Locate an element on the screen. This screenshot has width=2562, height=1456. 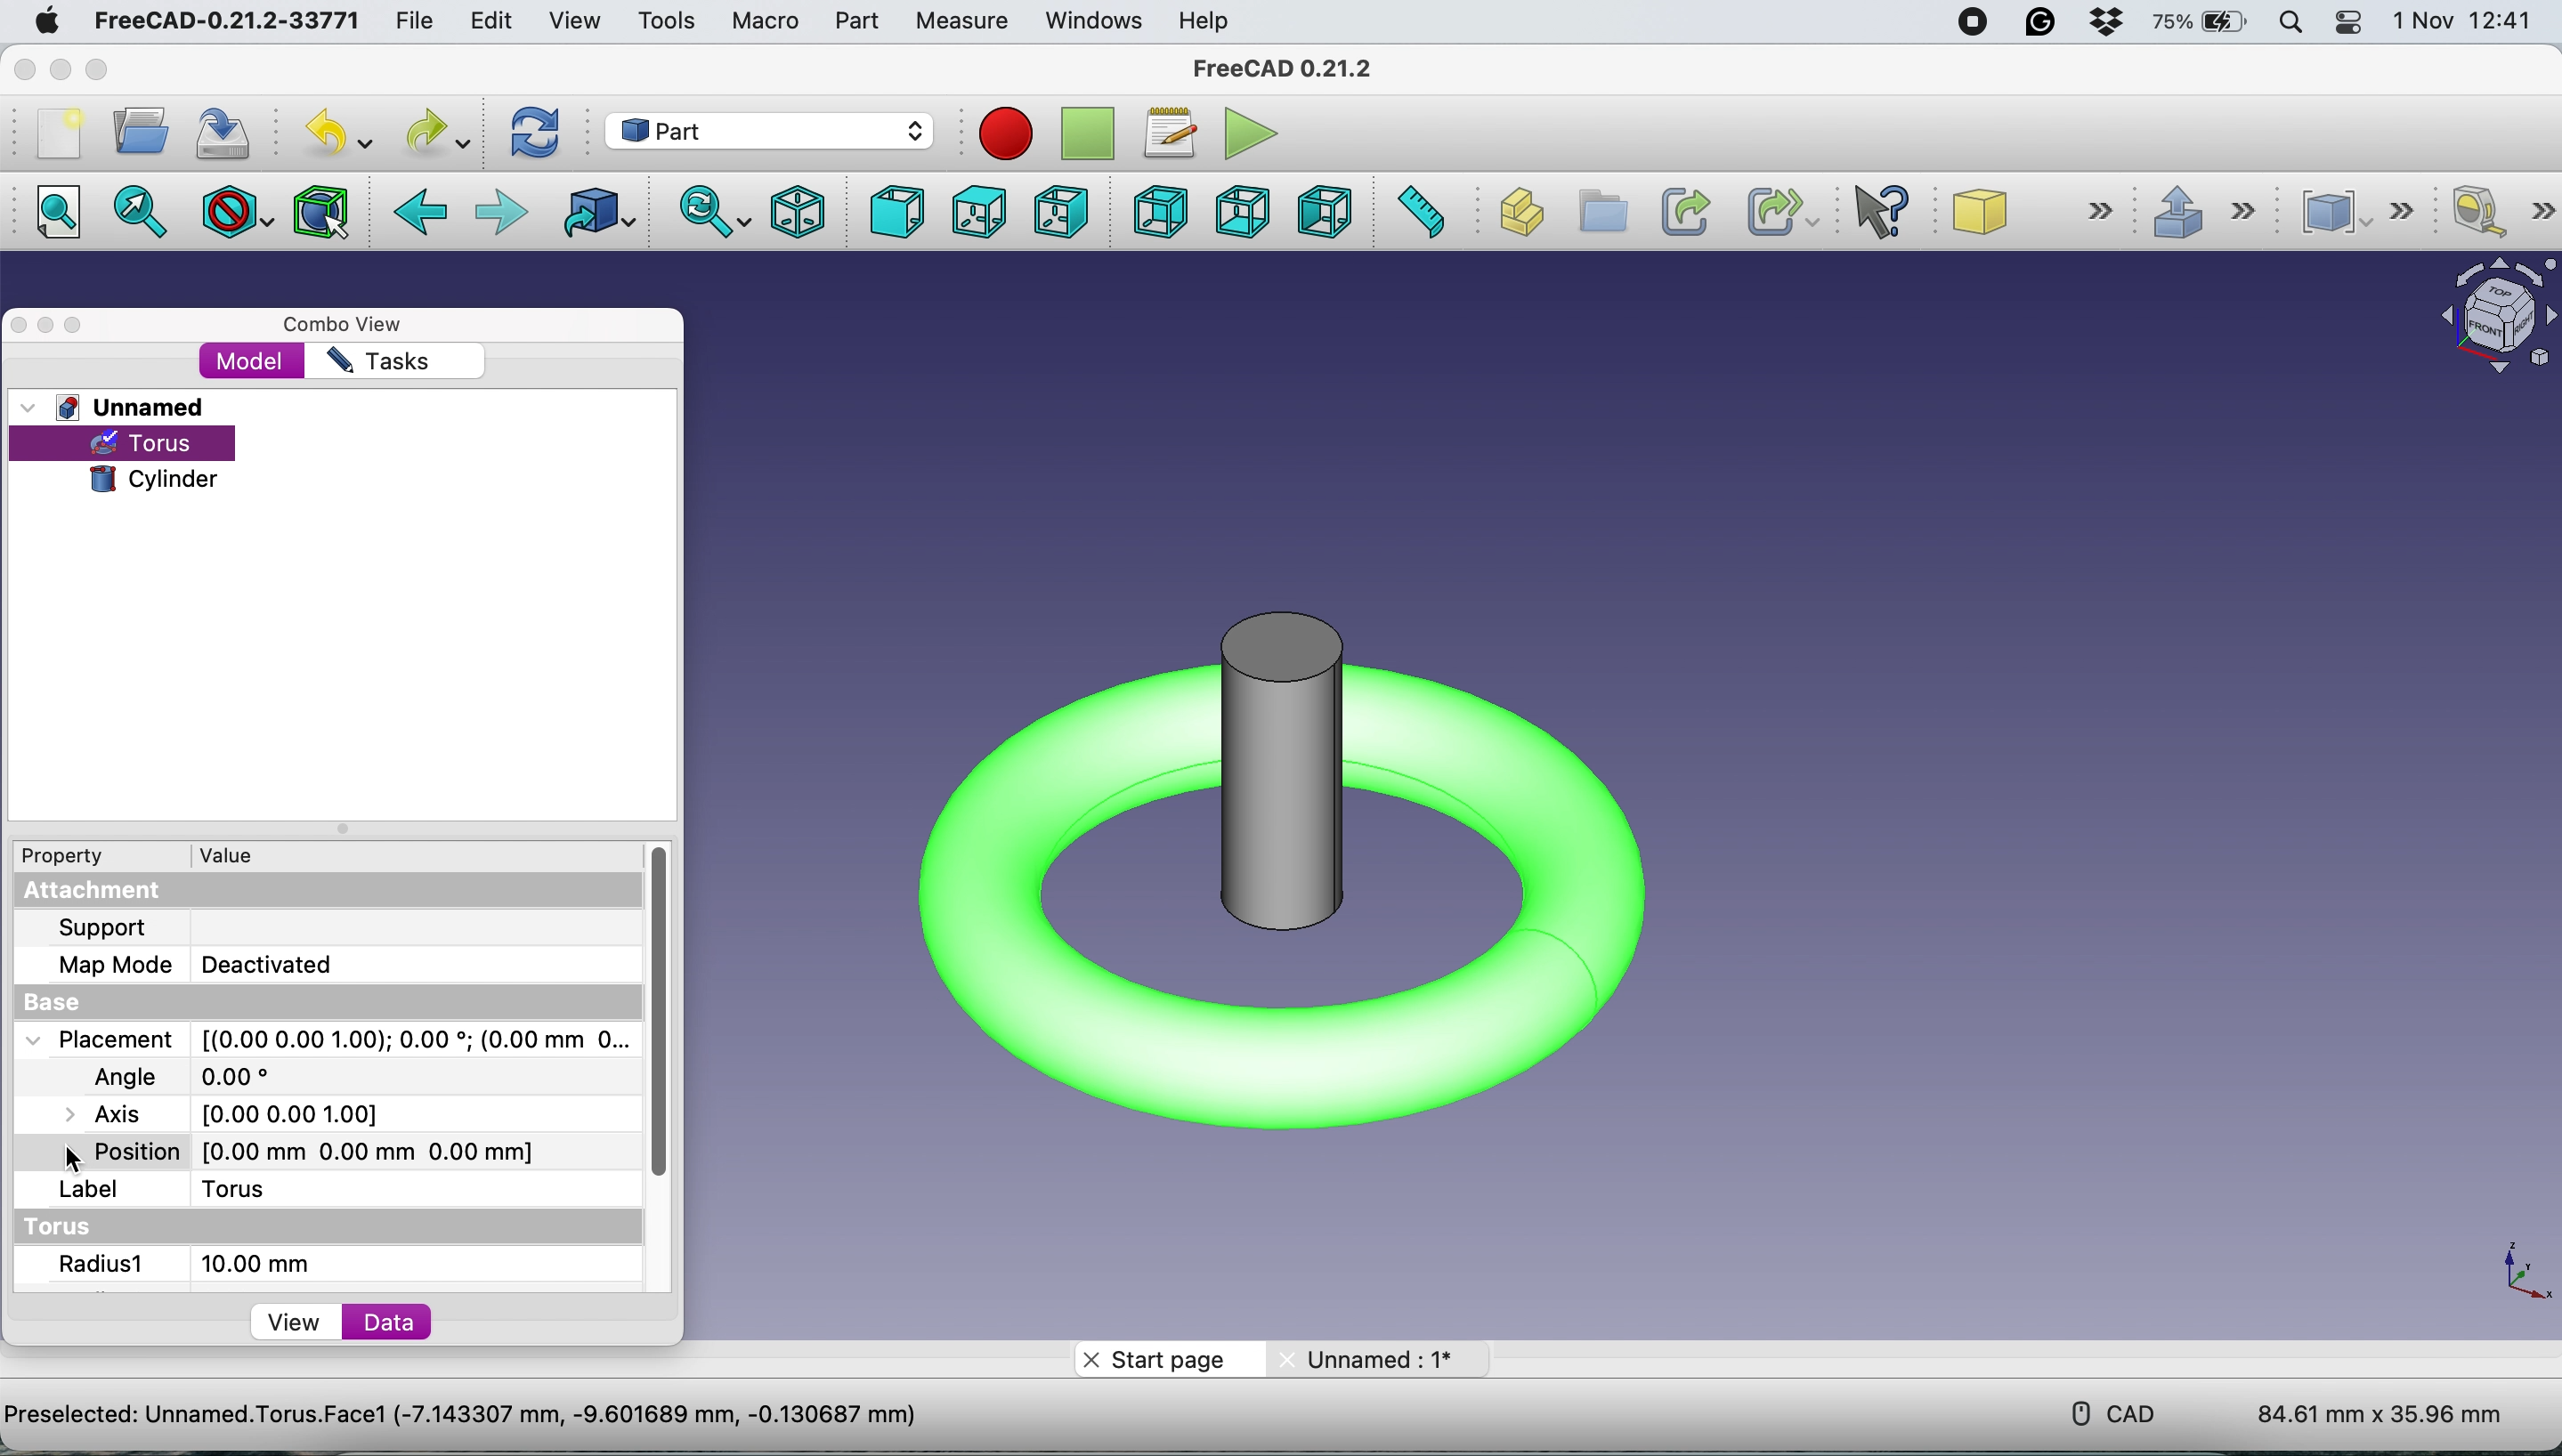
right is located at coordinates (1057, 212).